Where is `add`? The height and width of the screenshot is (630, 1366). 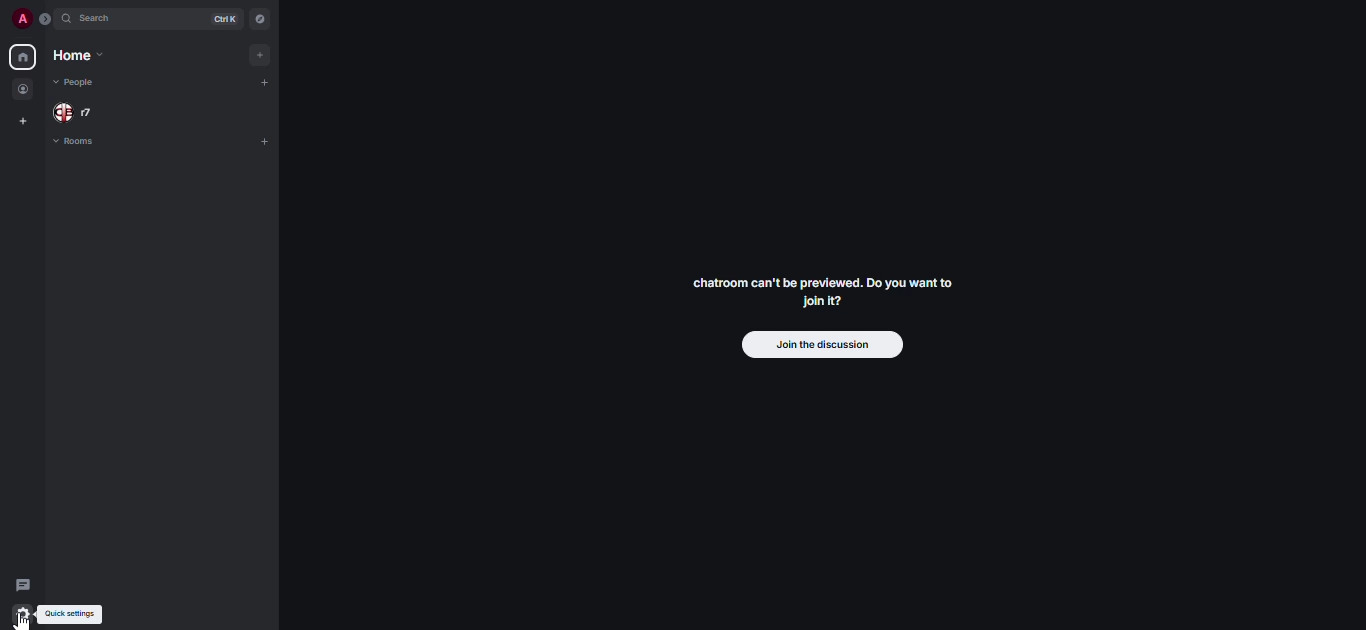 add is located at coordinates (267, 140).